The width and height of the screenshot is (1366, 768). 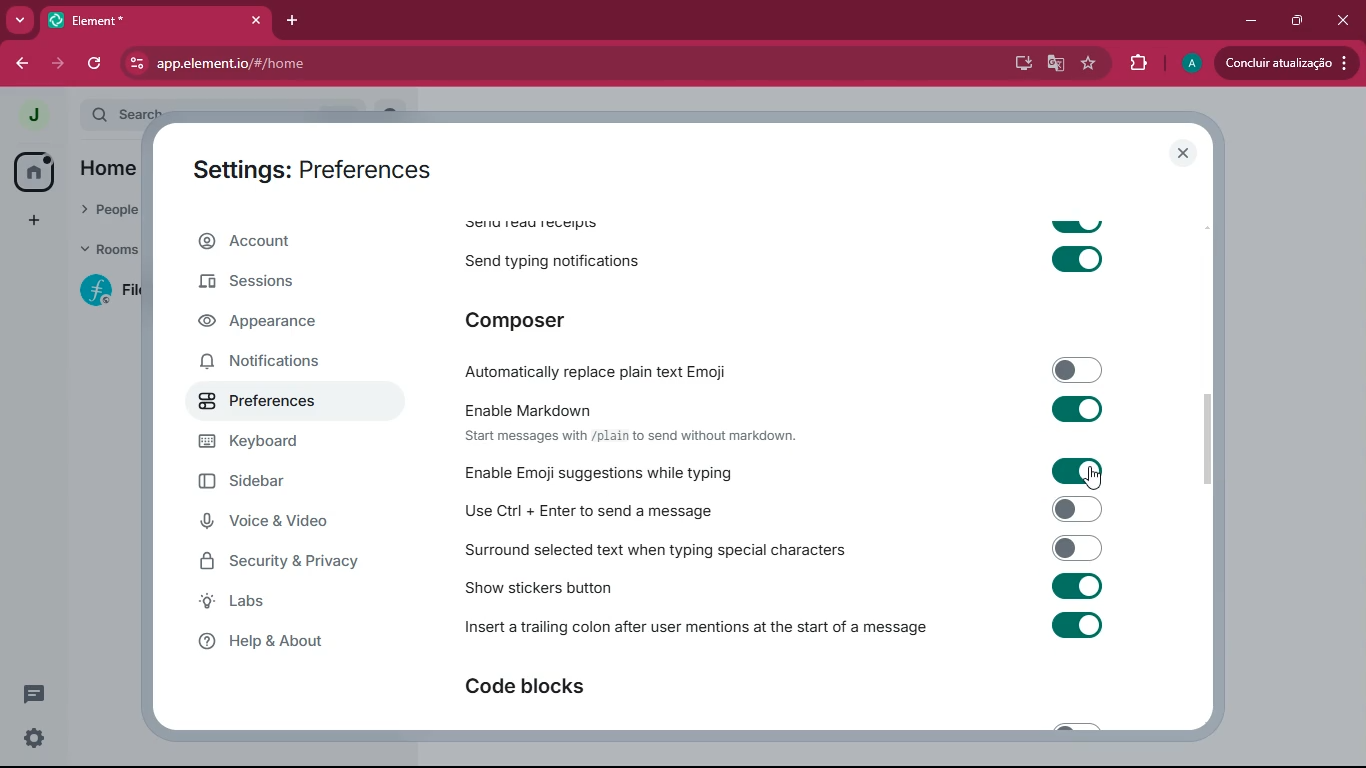 What do you see at coordinates (282, 484) in the screenshot?
I see `sidebar` at bounding box center [282, 484].